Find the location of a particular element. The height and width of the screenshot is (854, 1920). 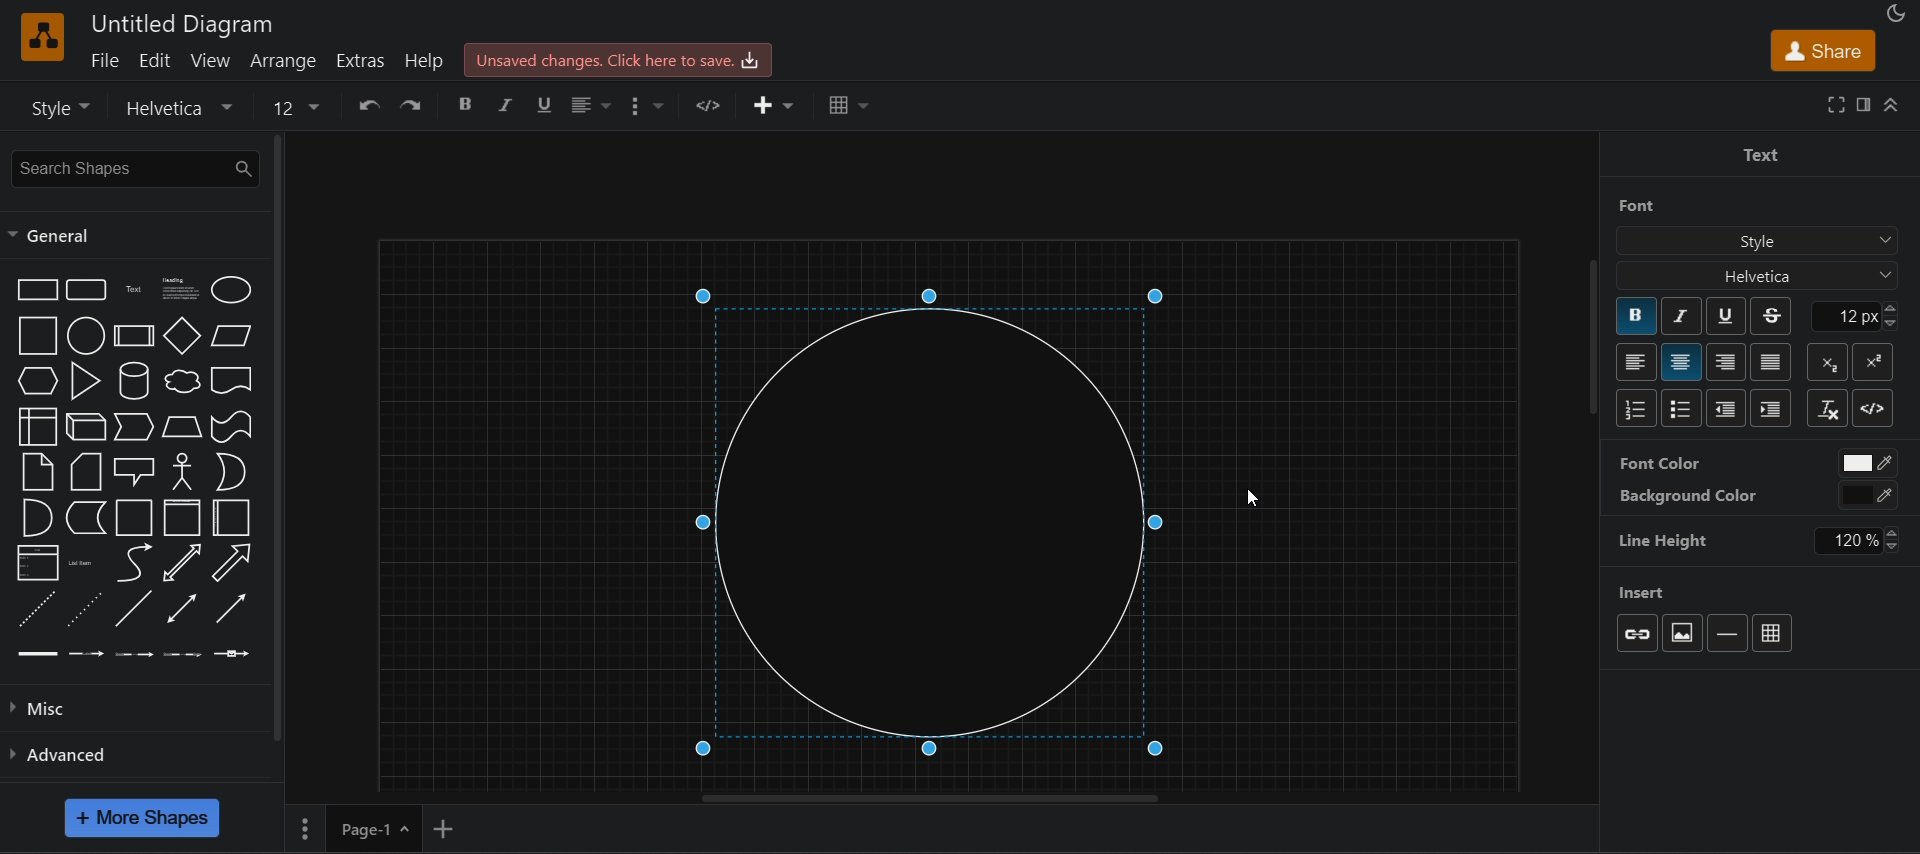

bidirectional connector is located at coordinates (184, 611).